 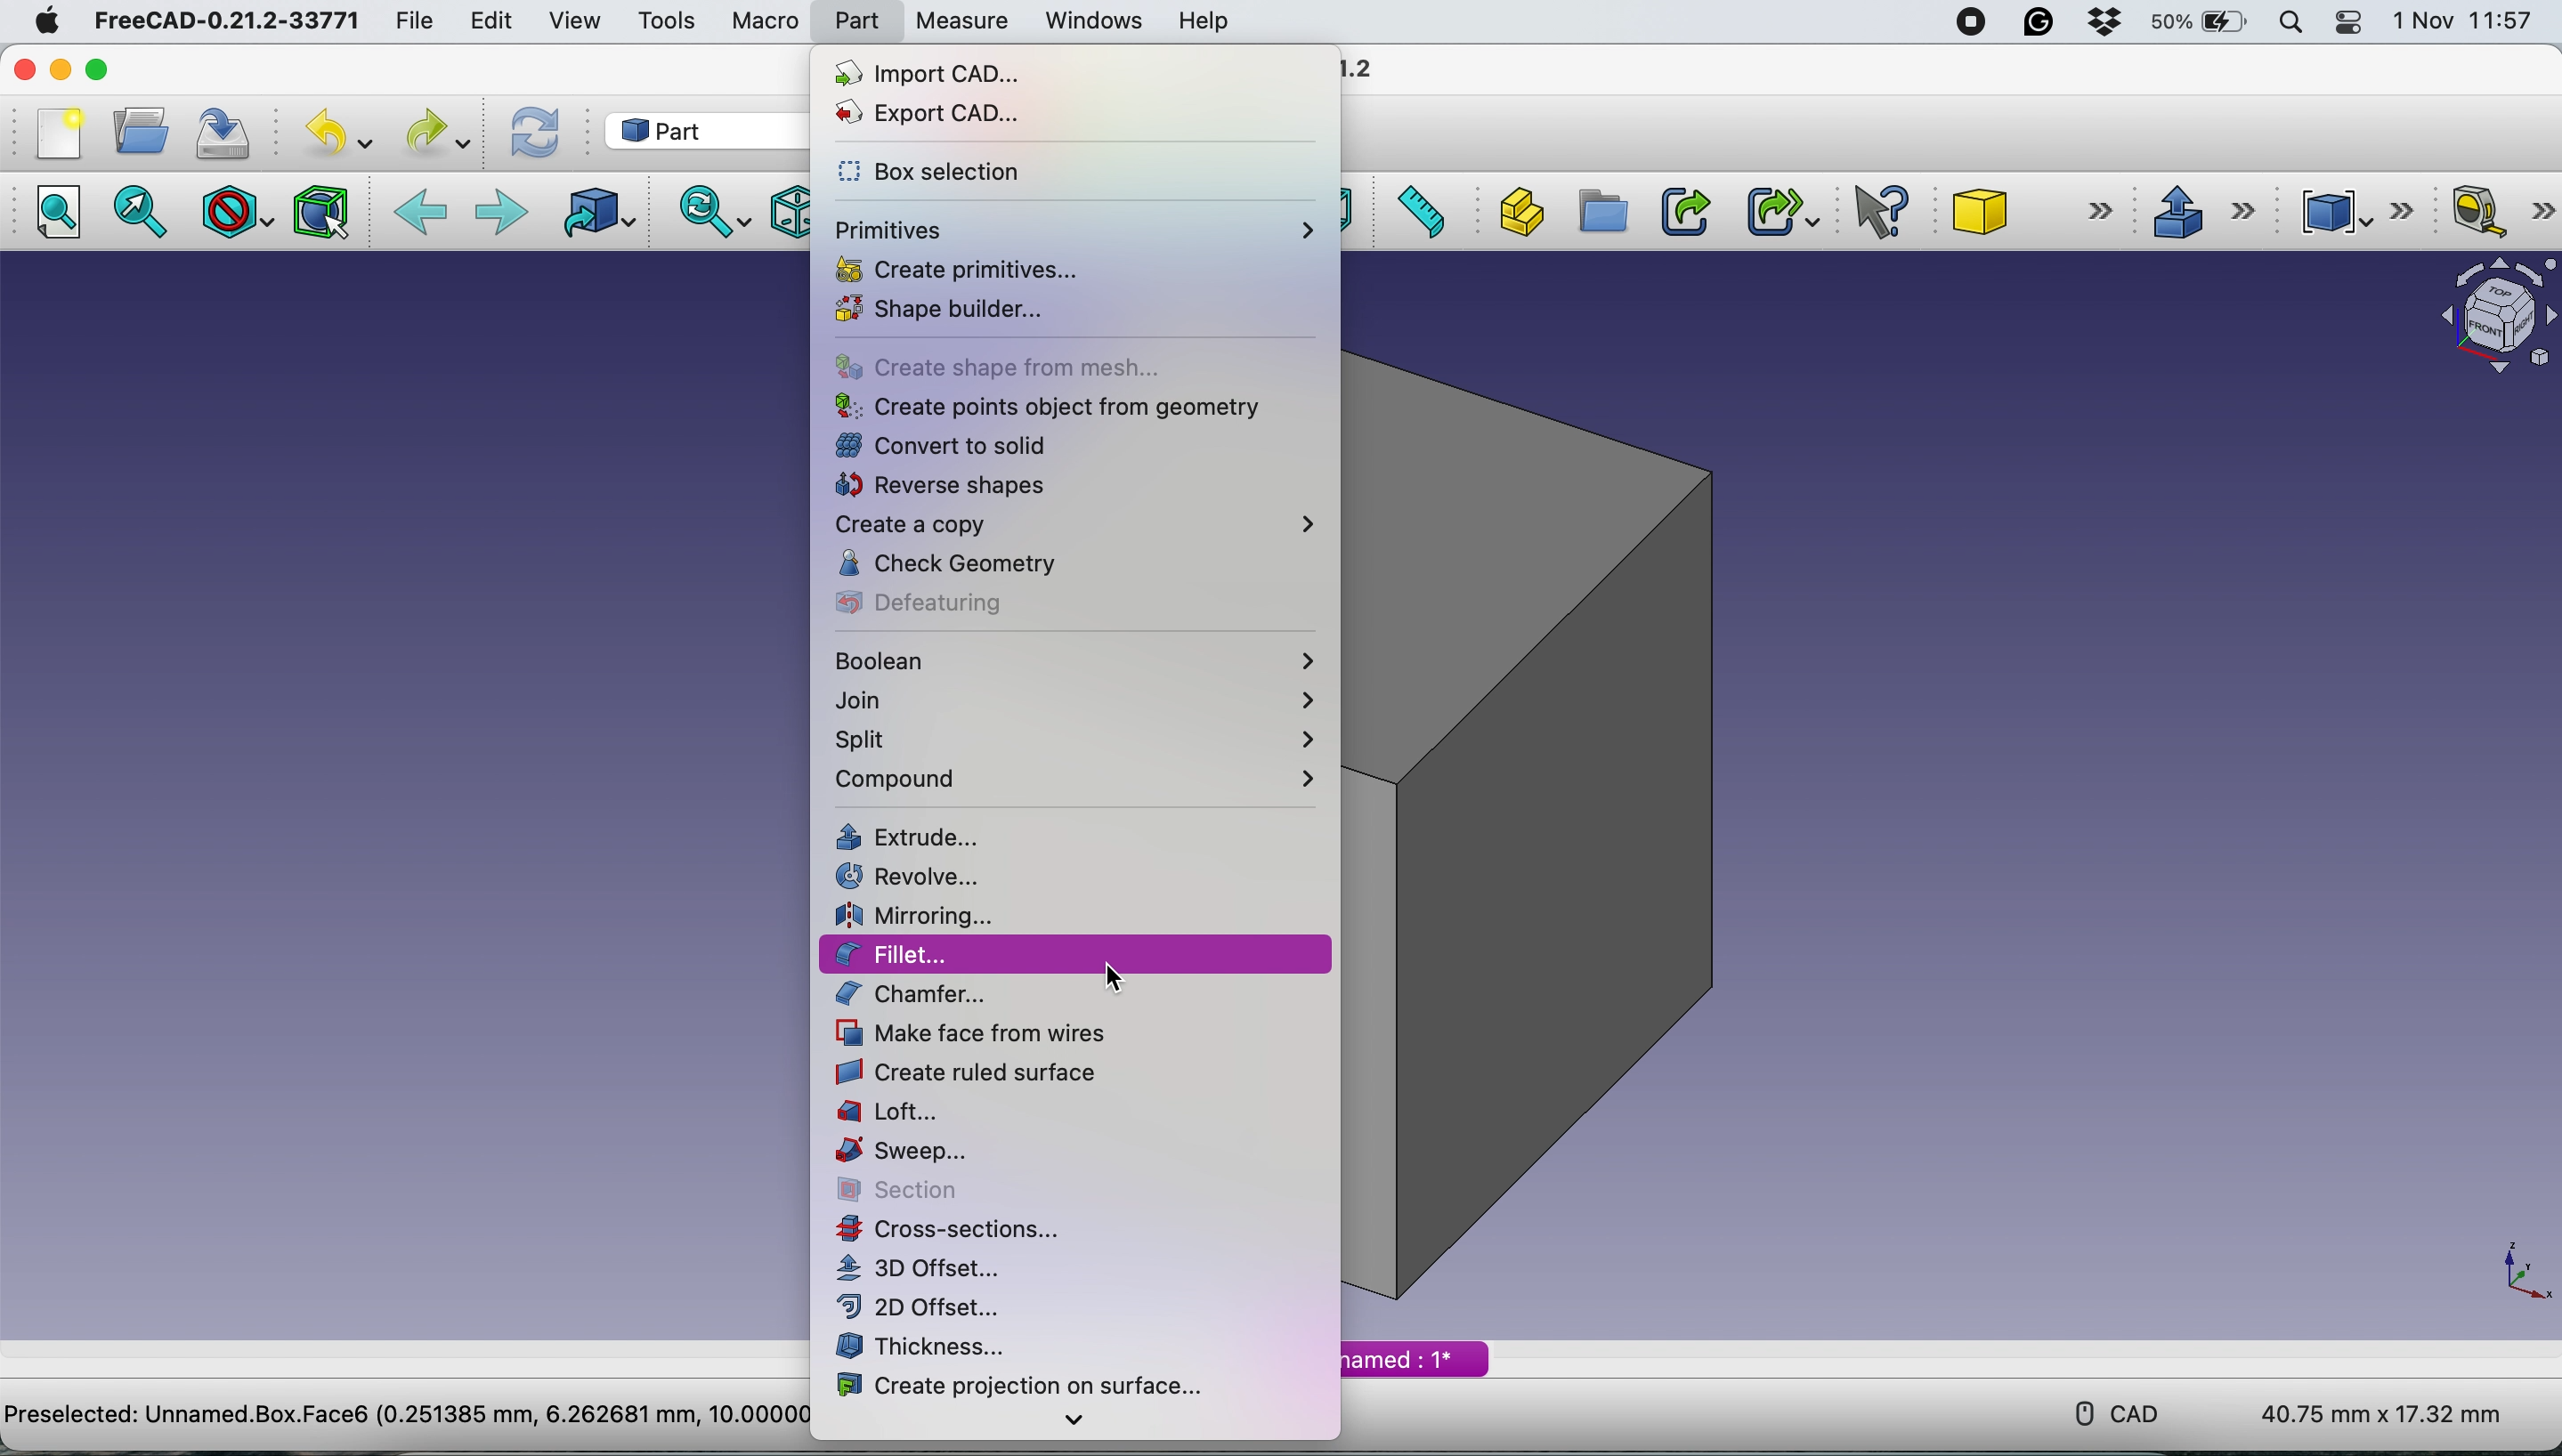 I want to click on cross sections, so click(x=968, y=1229).